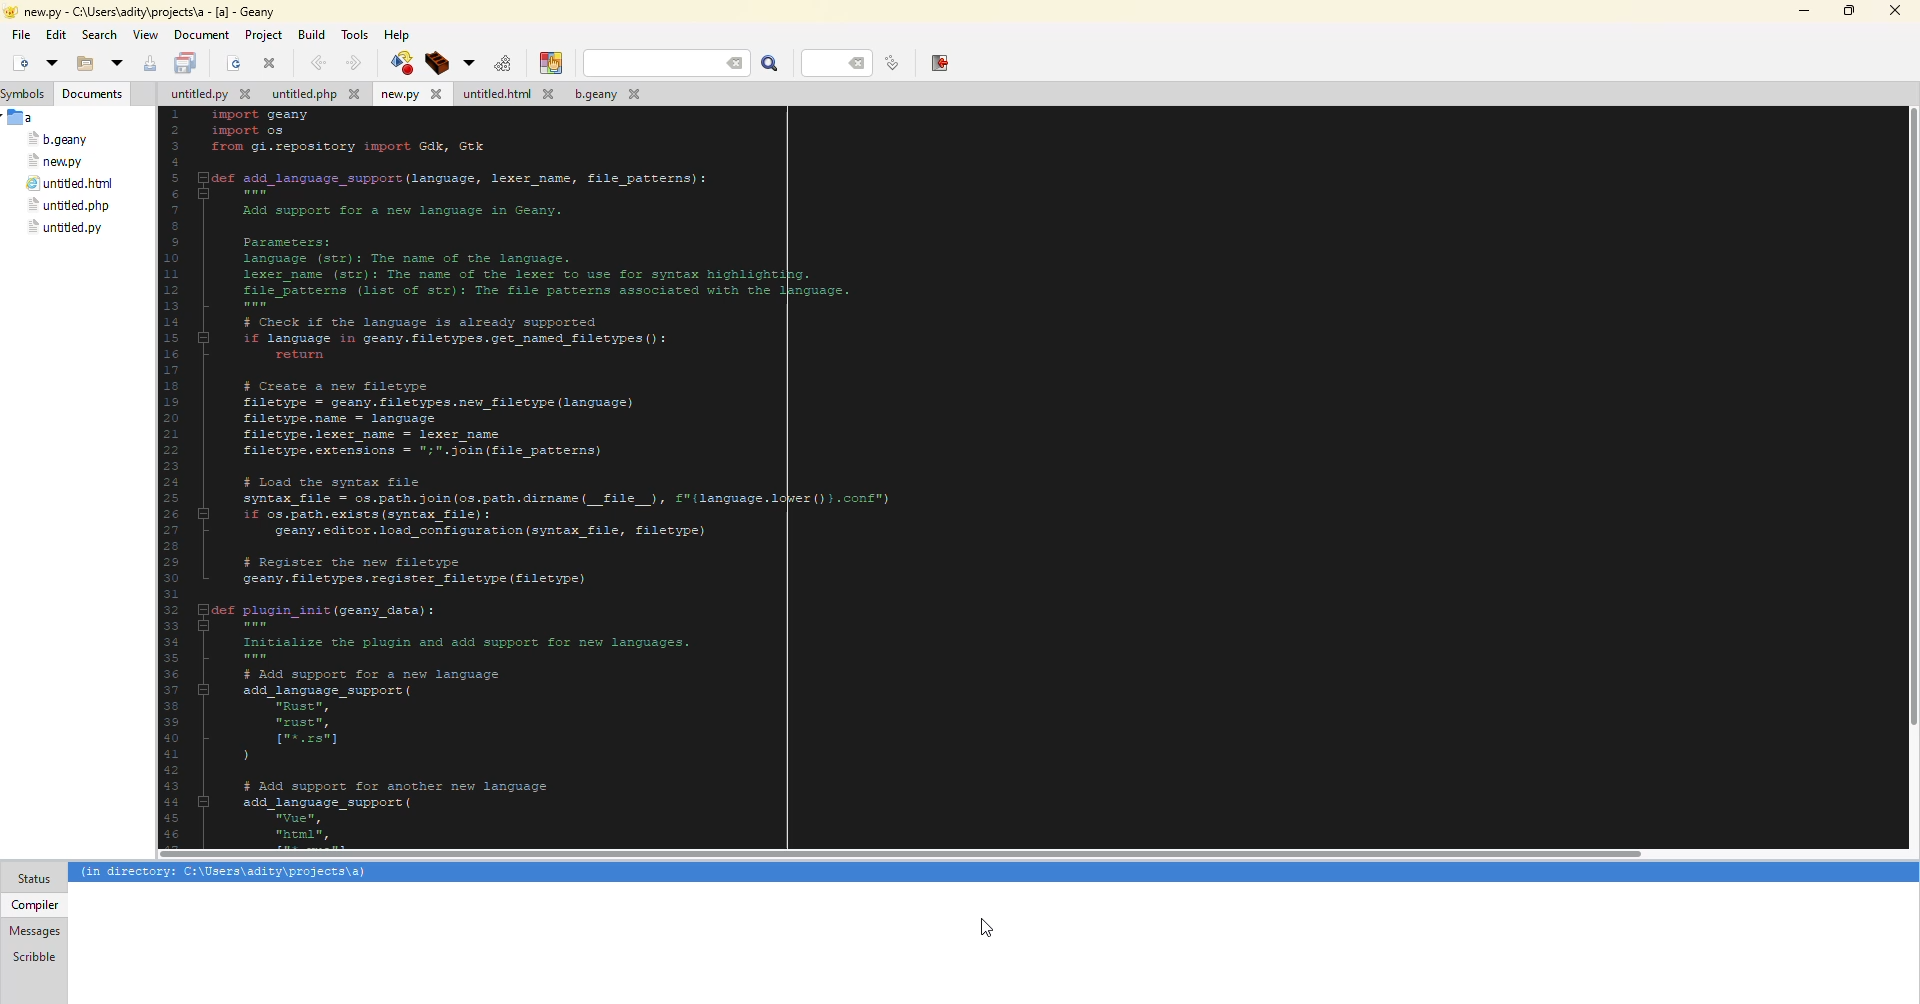  I want to click on status, so click(38, 879).